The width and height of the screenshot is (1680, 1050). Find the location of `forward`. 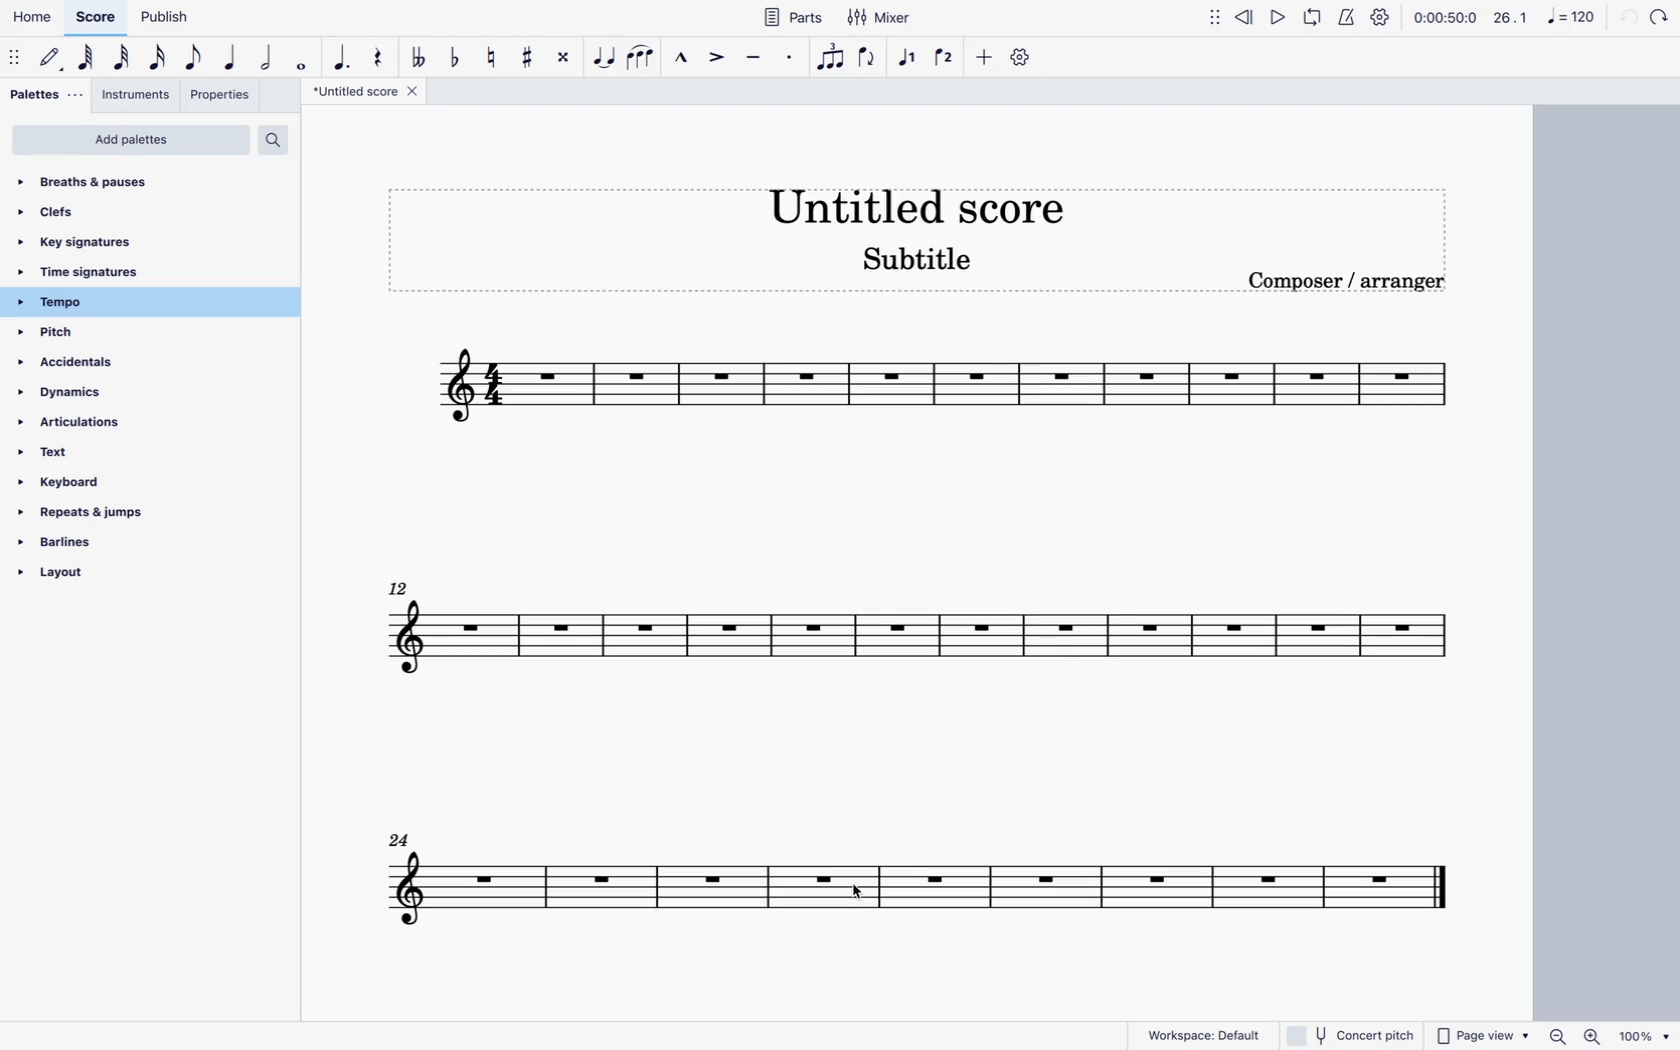

forward is located at coordinates (1664, 18).